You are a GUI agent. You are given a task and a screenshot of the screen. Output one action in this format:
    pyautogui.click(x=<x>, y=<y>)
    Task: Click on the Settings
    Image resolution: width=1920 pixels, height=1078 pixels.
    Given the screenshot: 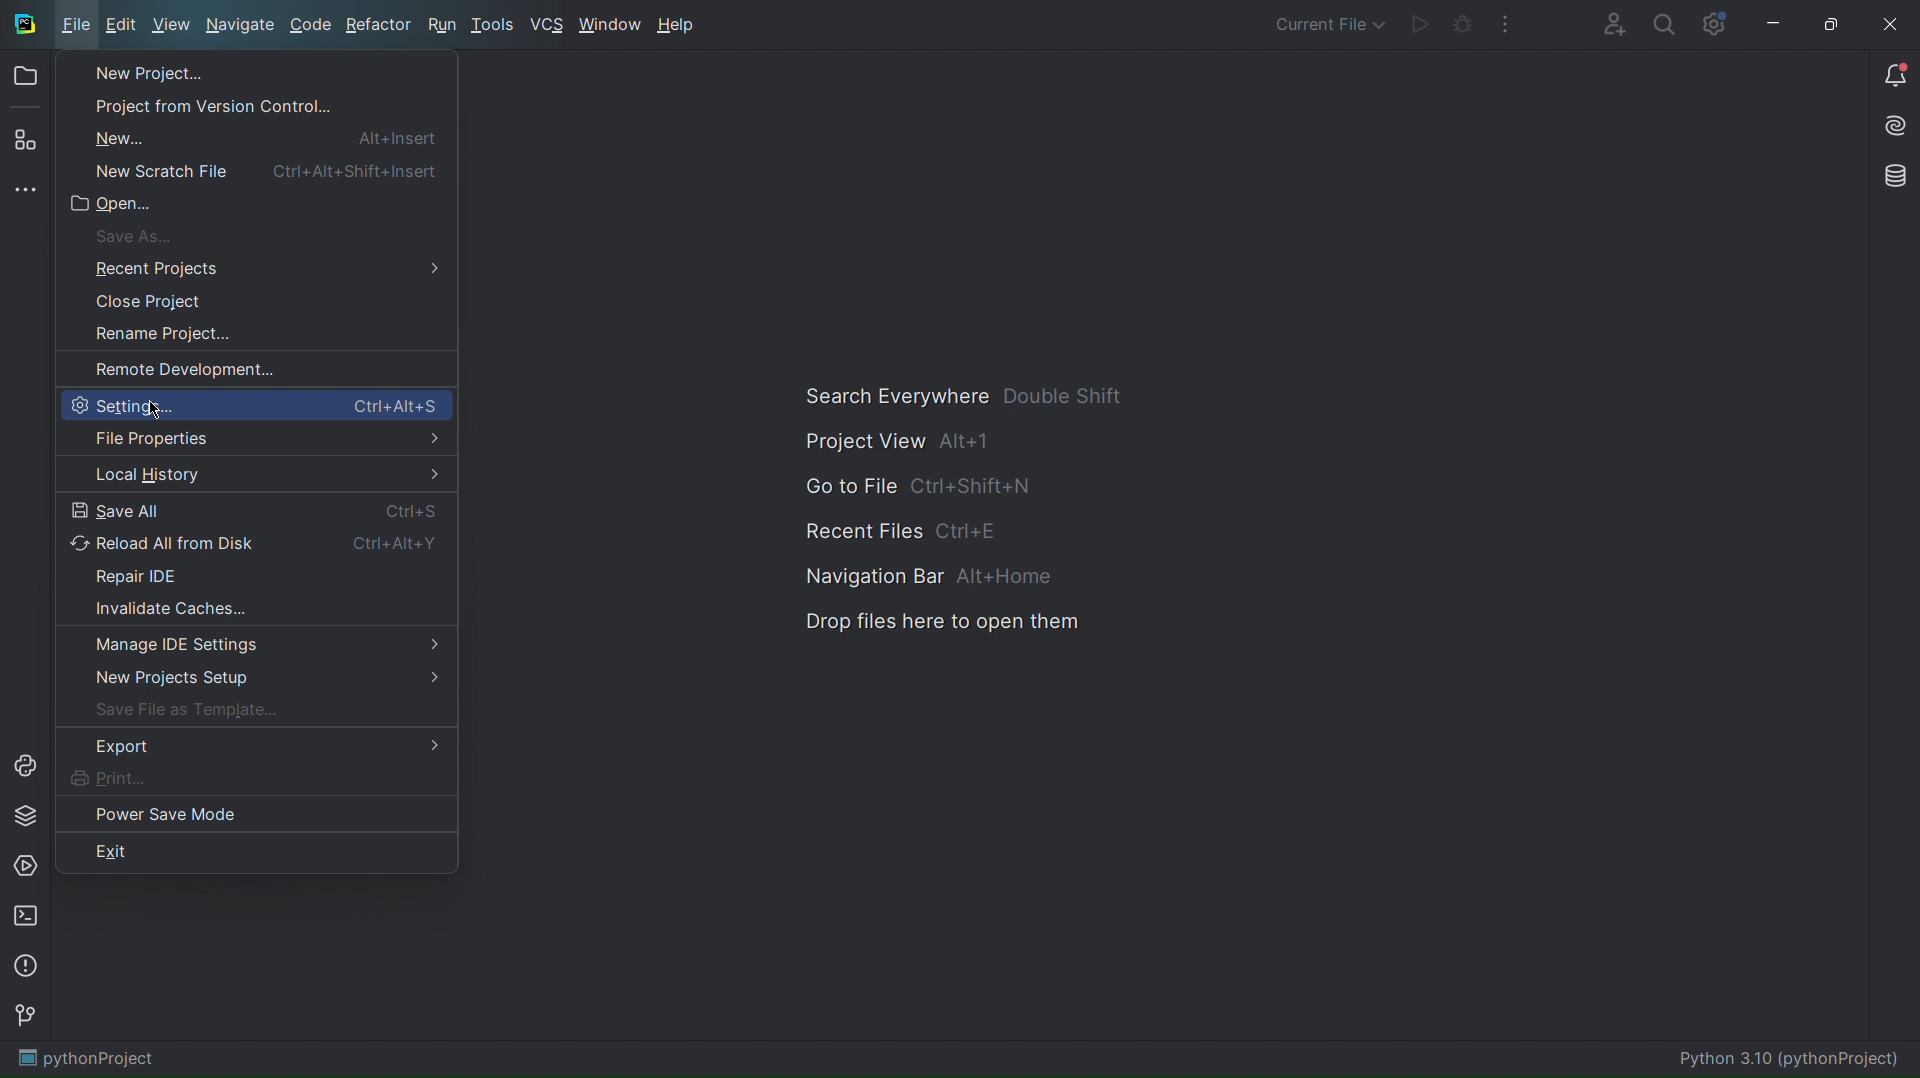 What is the action you would take?
    pyautogui.click(x=255, y=405)
    